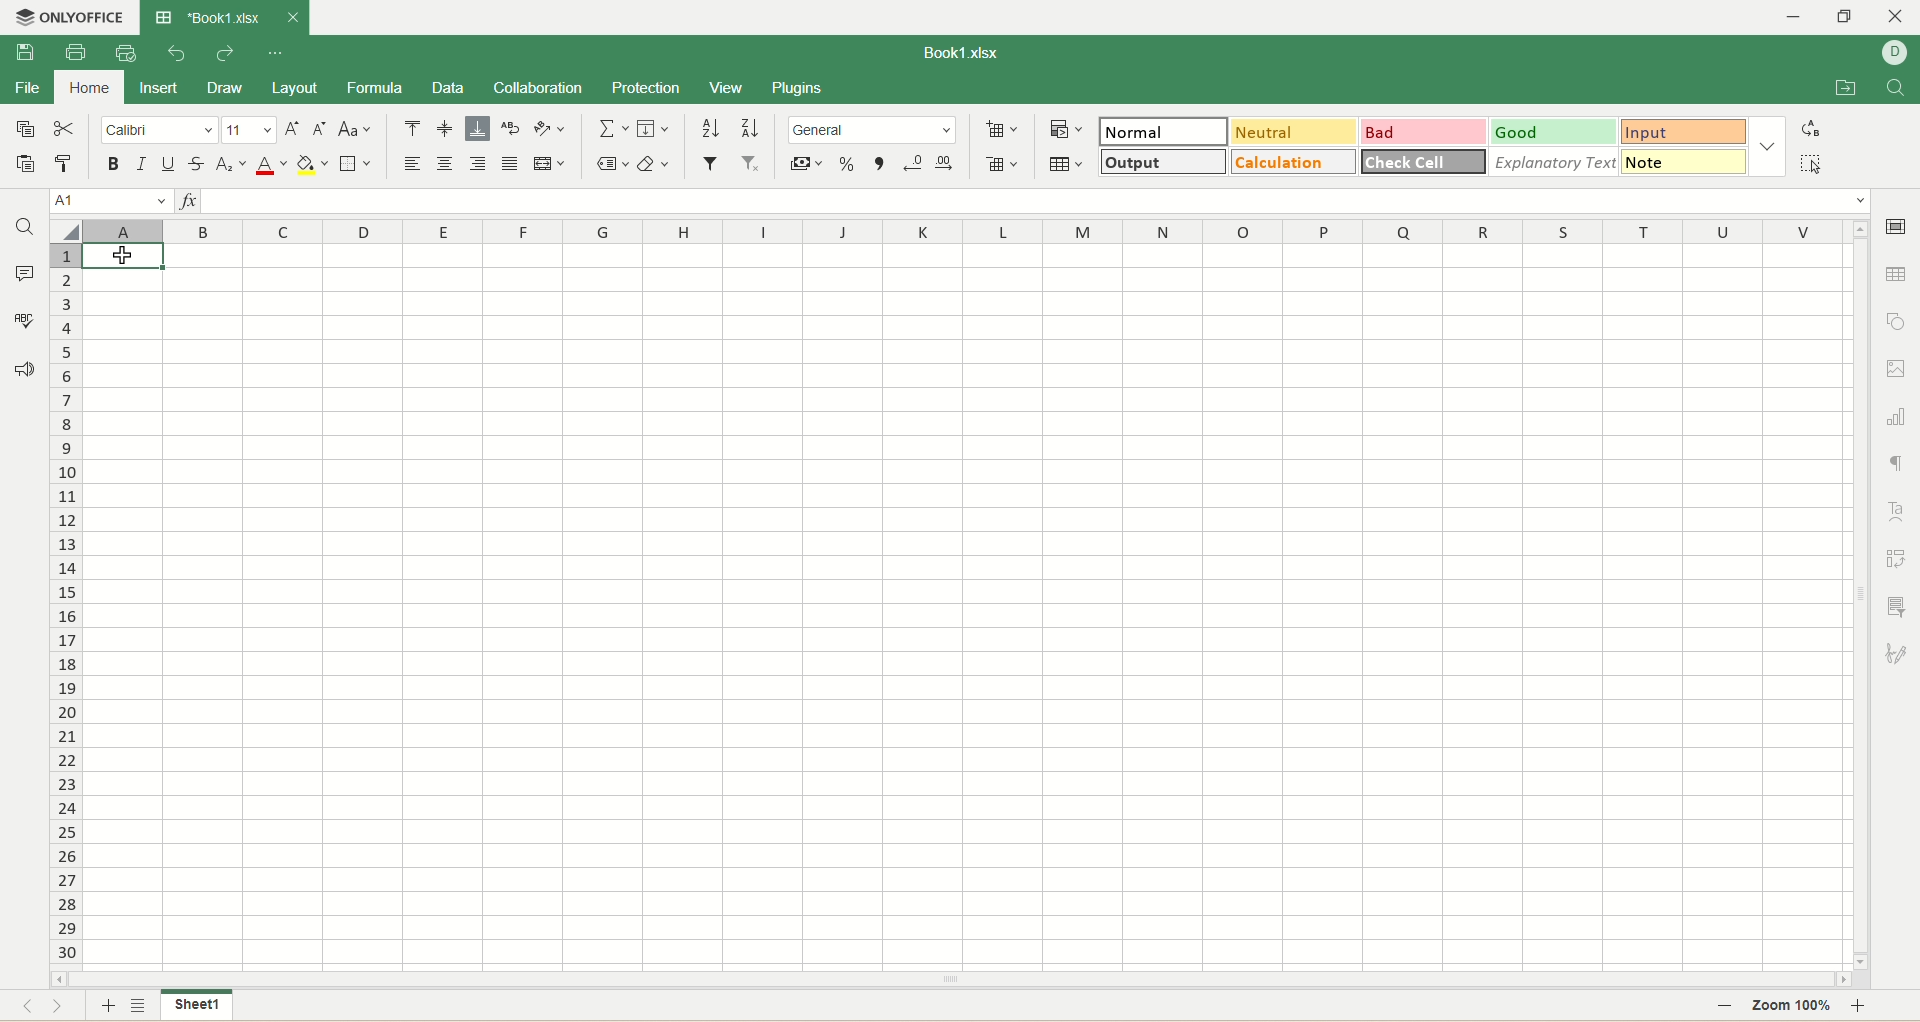  What do you see at coordinates (1850, 15) in the screenshot?
I see `maximize` at bounding box center [1850, 15].